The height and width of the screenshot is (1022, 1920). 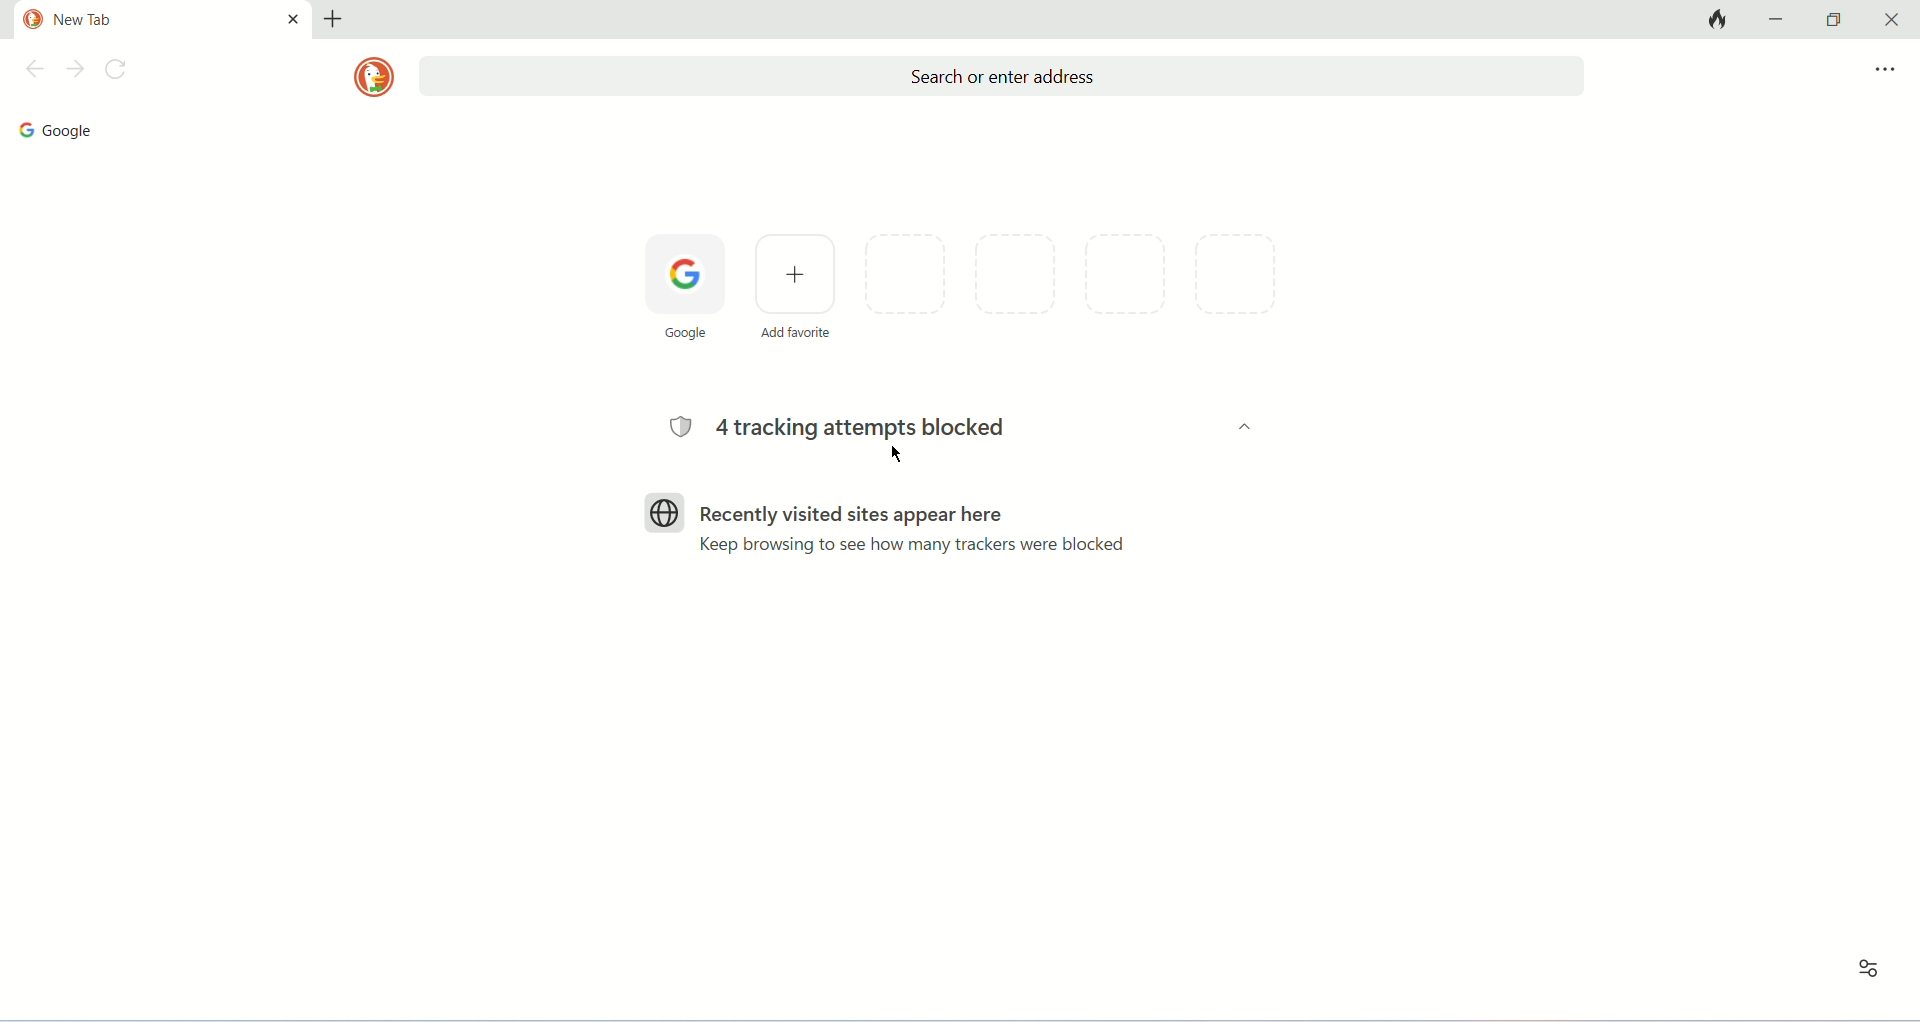 I want to click on view option, so click(x=1870, y=970).